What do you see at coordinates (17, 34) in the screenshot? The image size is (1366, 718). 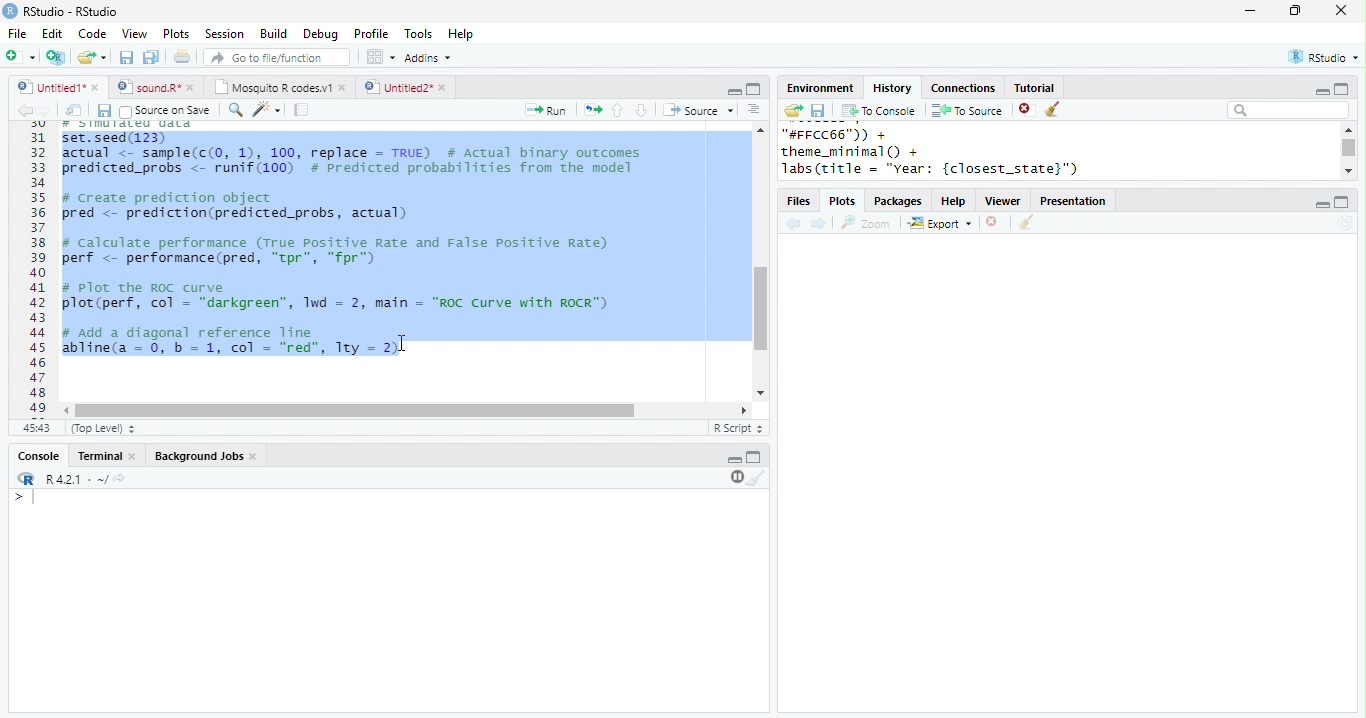 I see `File` at bounding box center [17, 34].